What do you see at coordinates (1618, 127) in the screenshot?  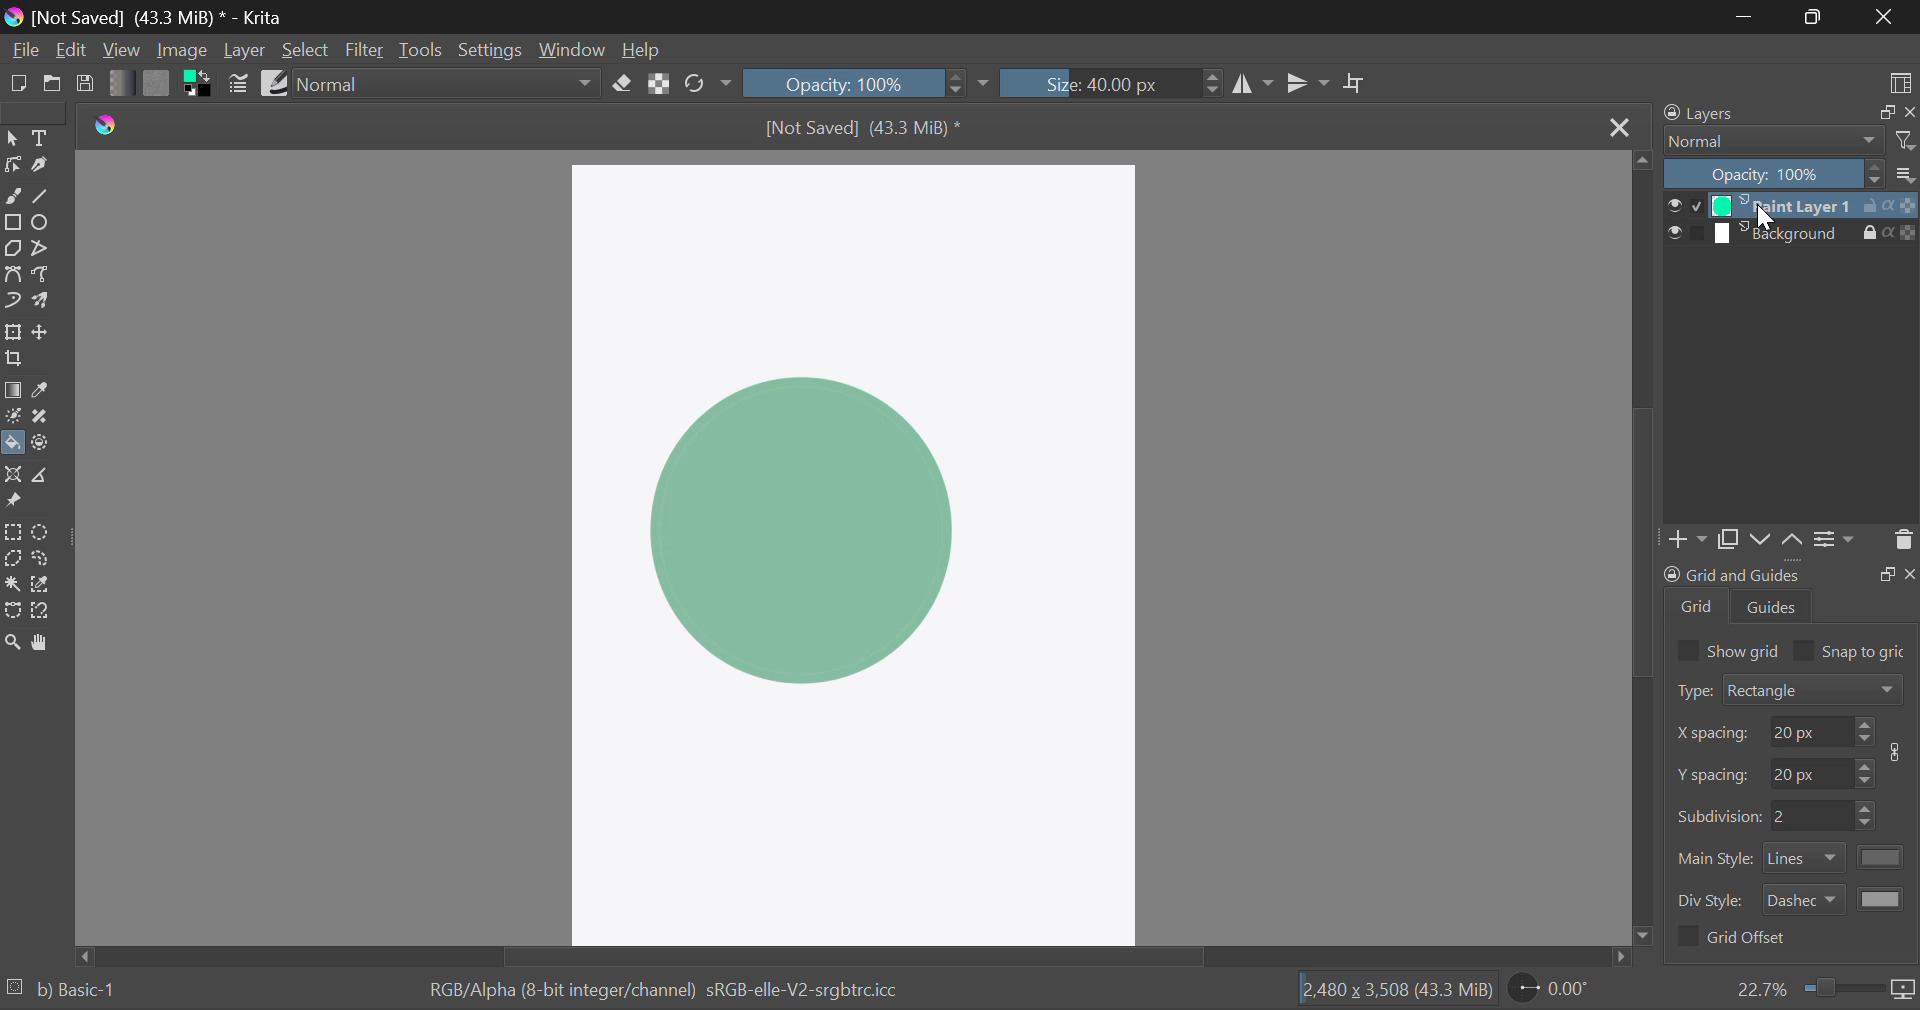 I see `Close` at bounding box center [1618, 127].